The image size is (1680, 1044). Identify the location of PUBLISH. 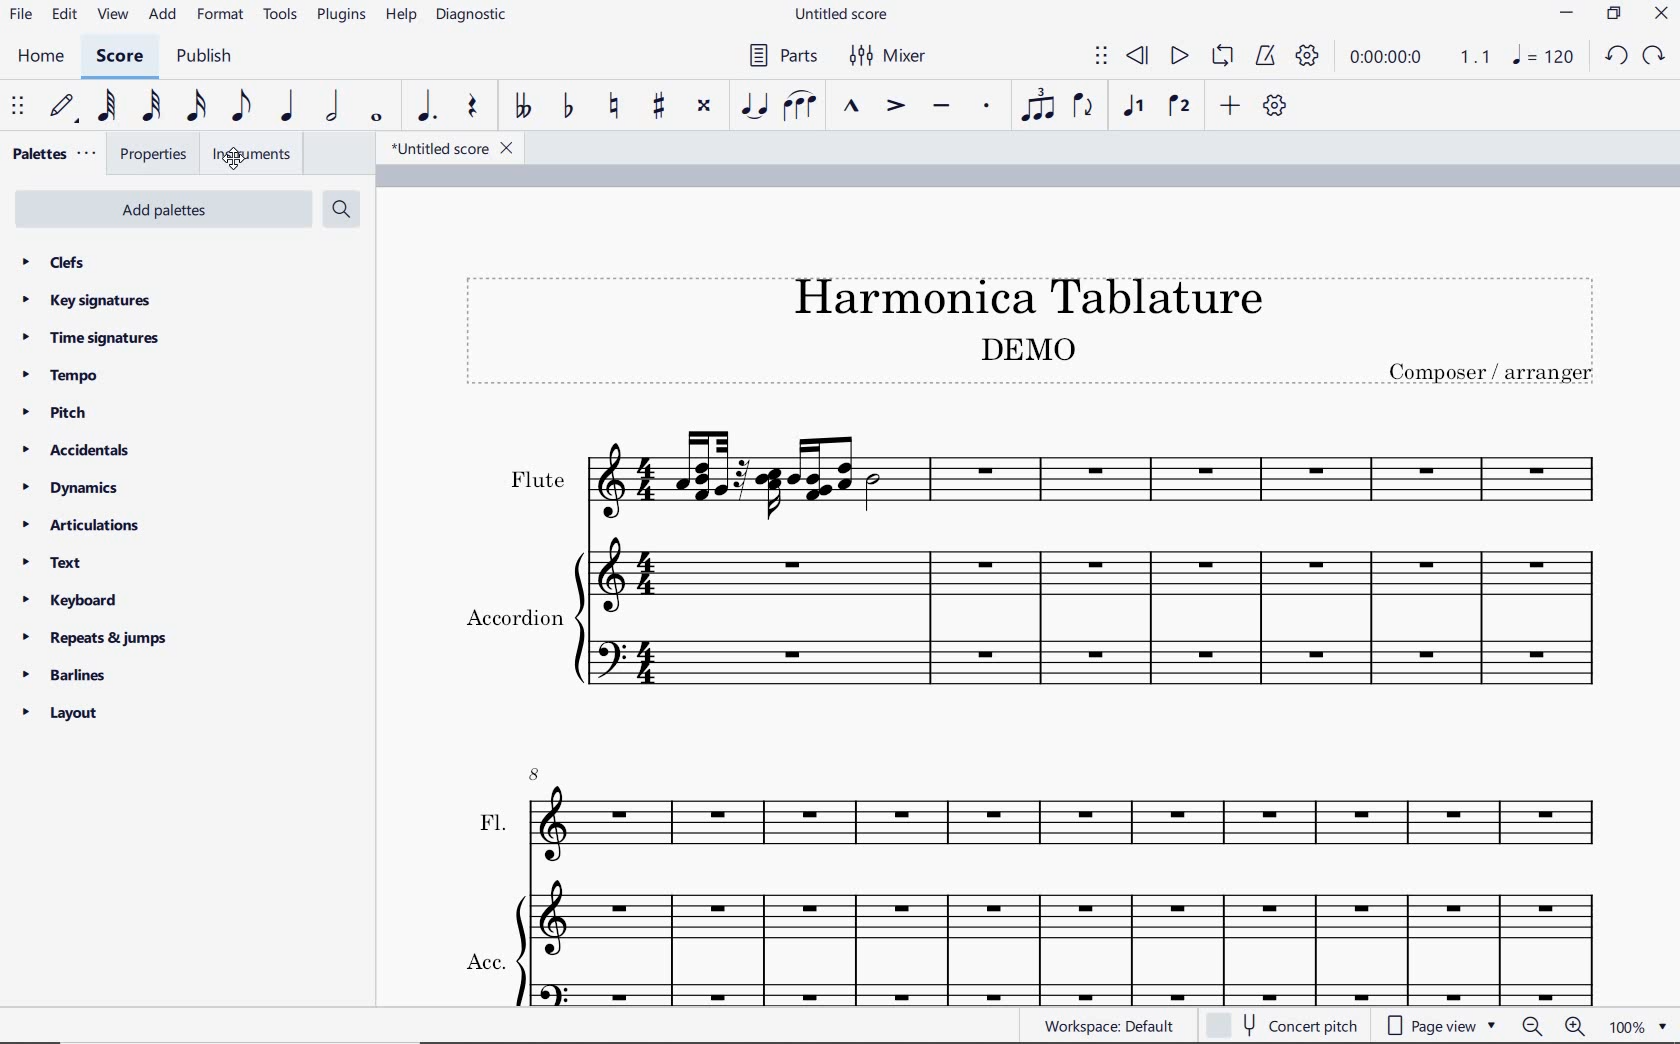
(207, 57).